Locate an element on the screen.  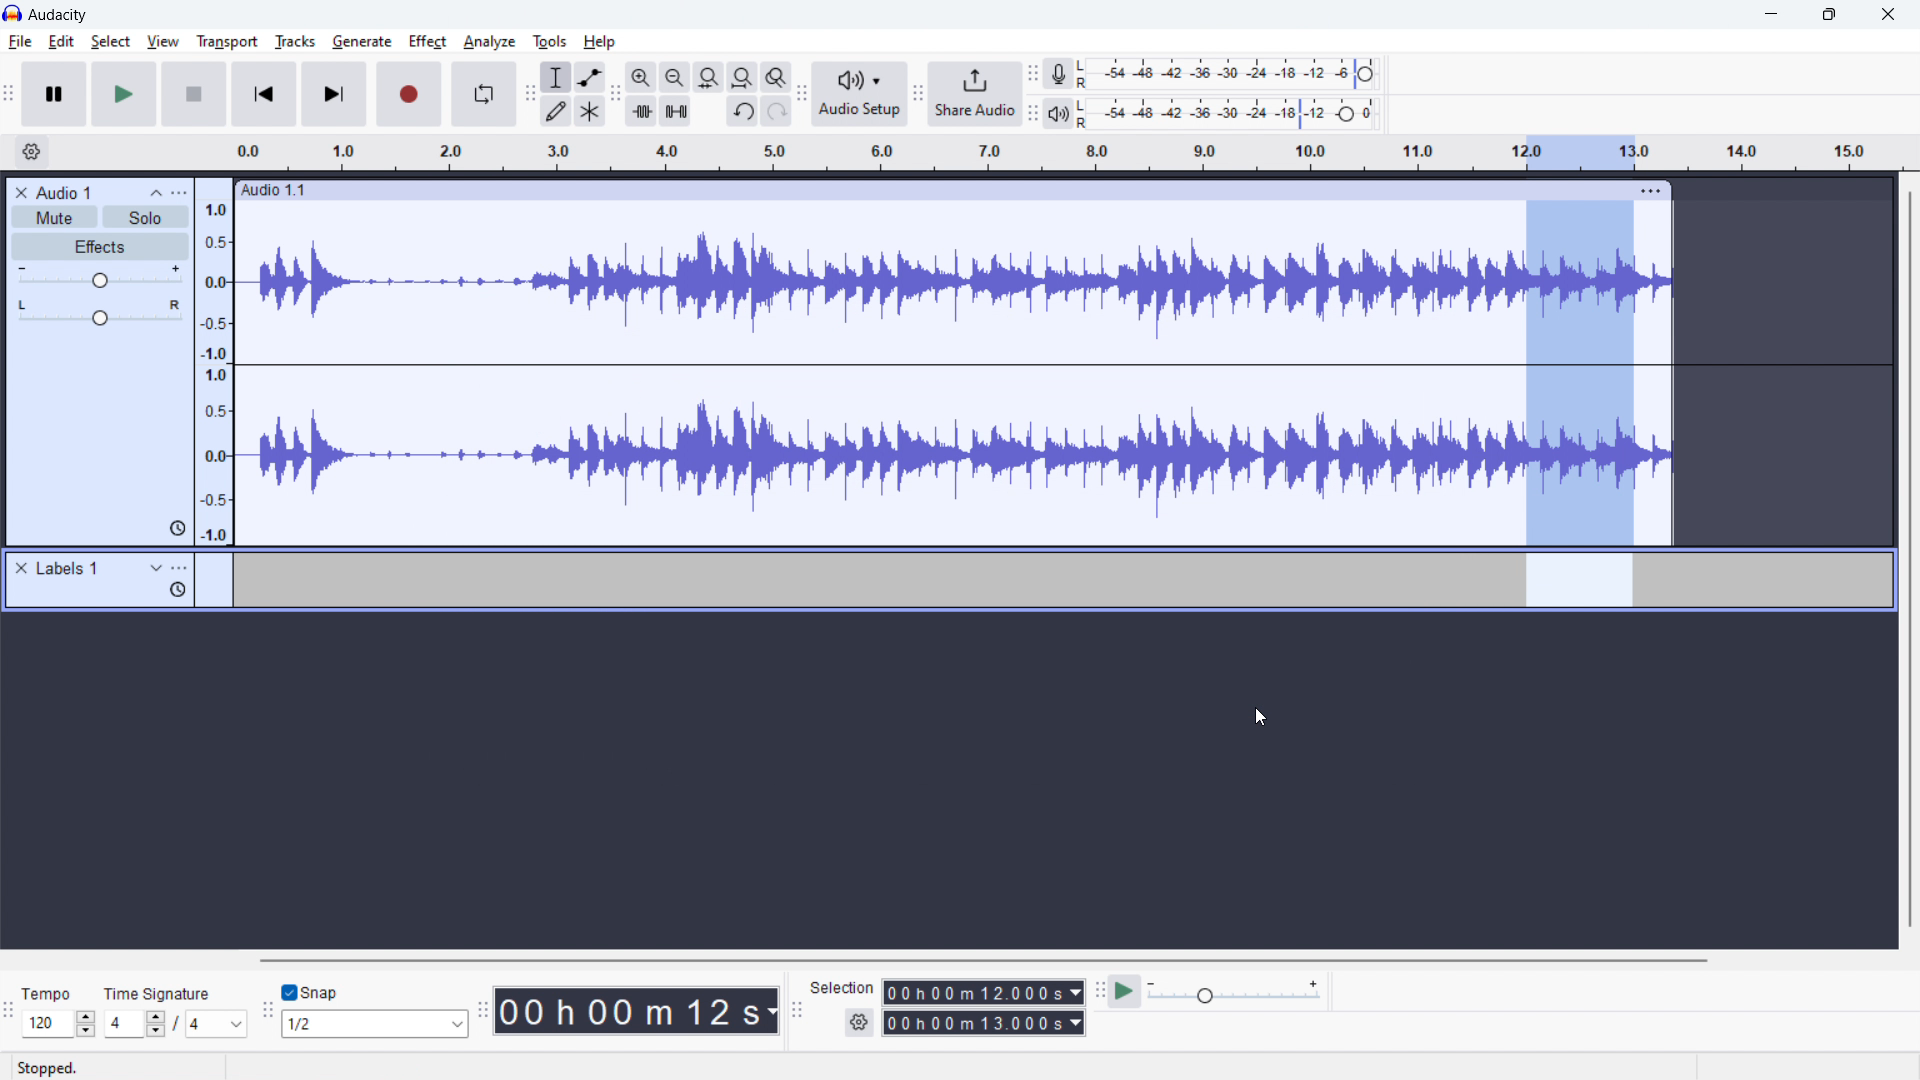
audio waveform is located at coordinates (955, 370).